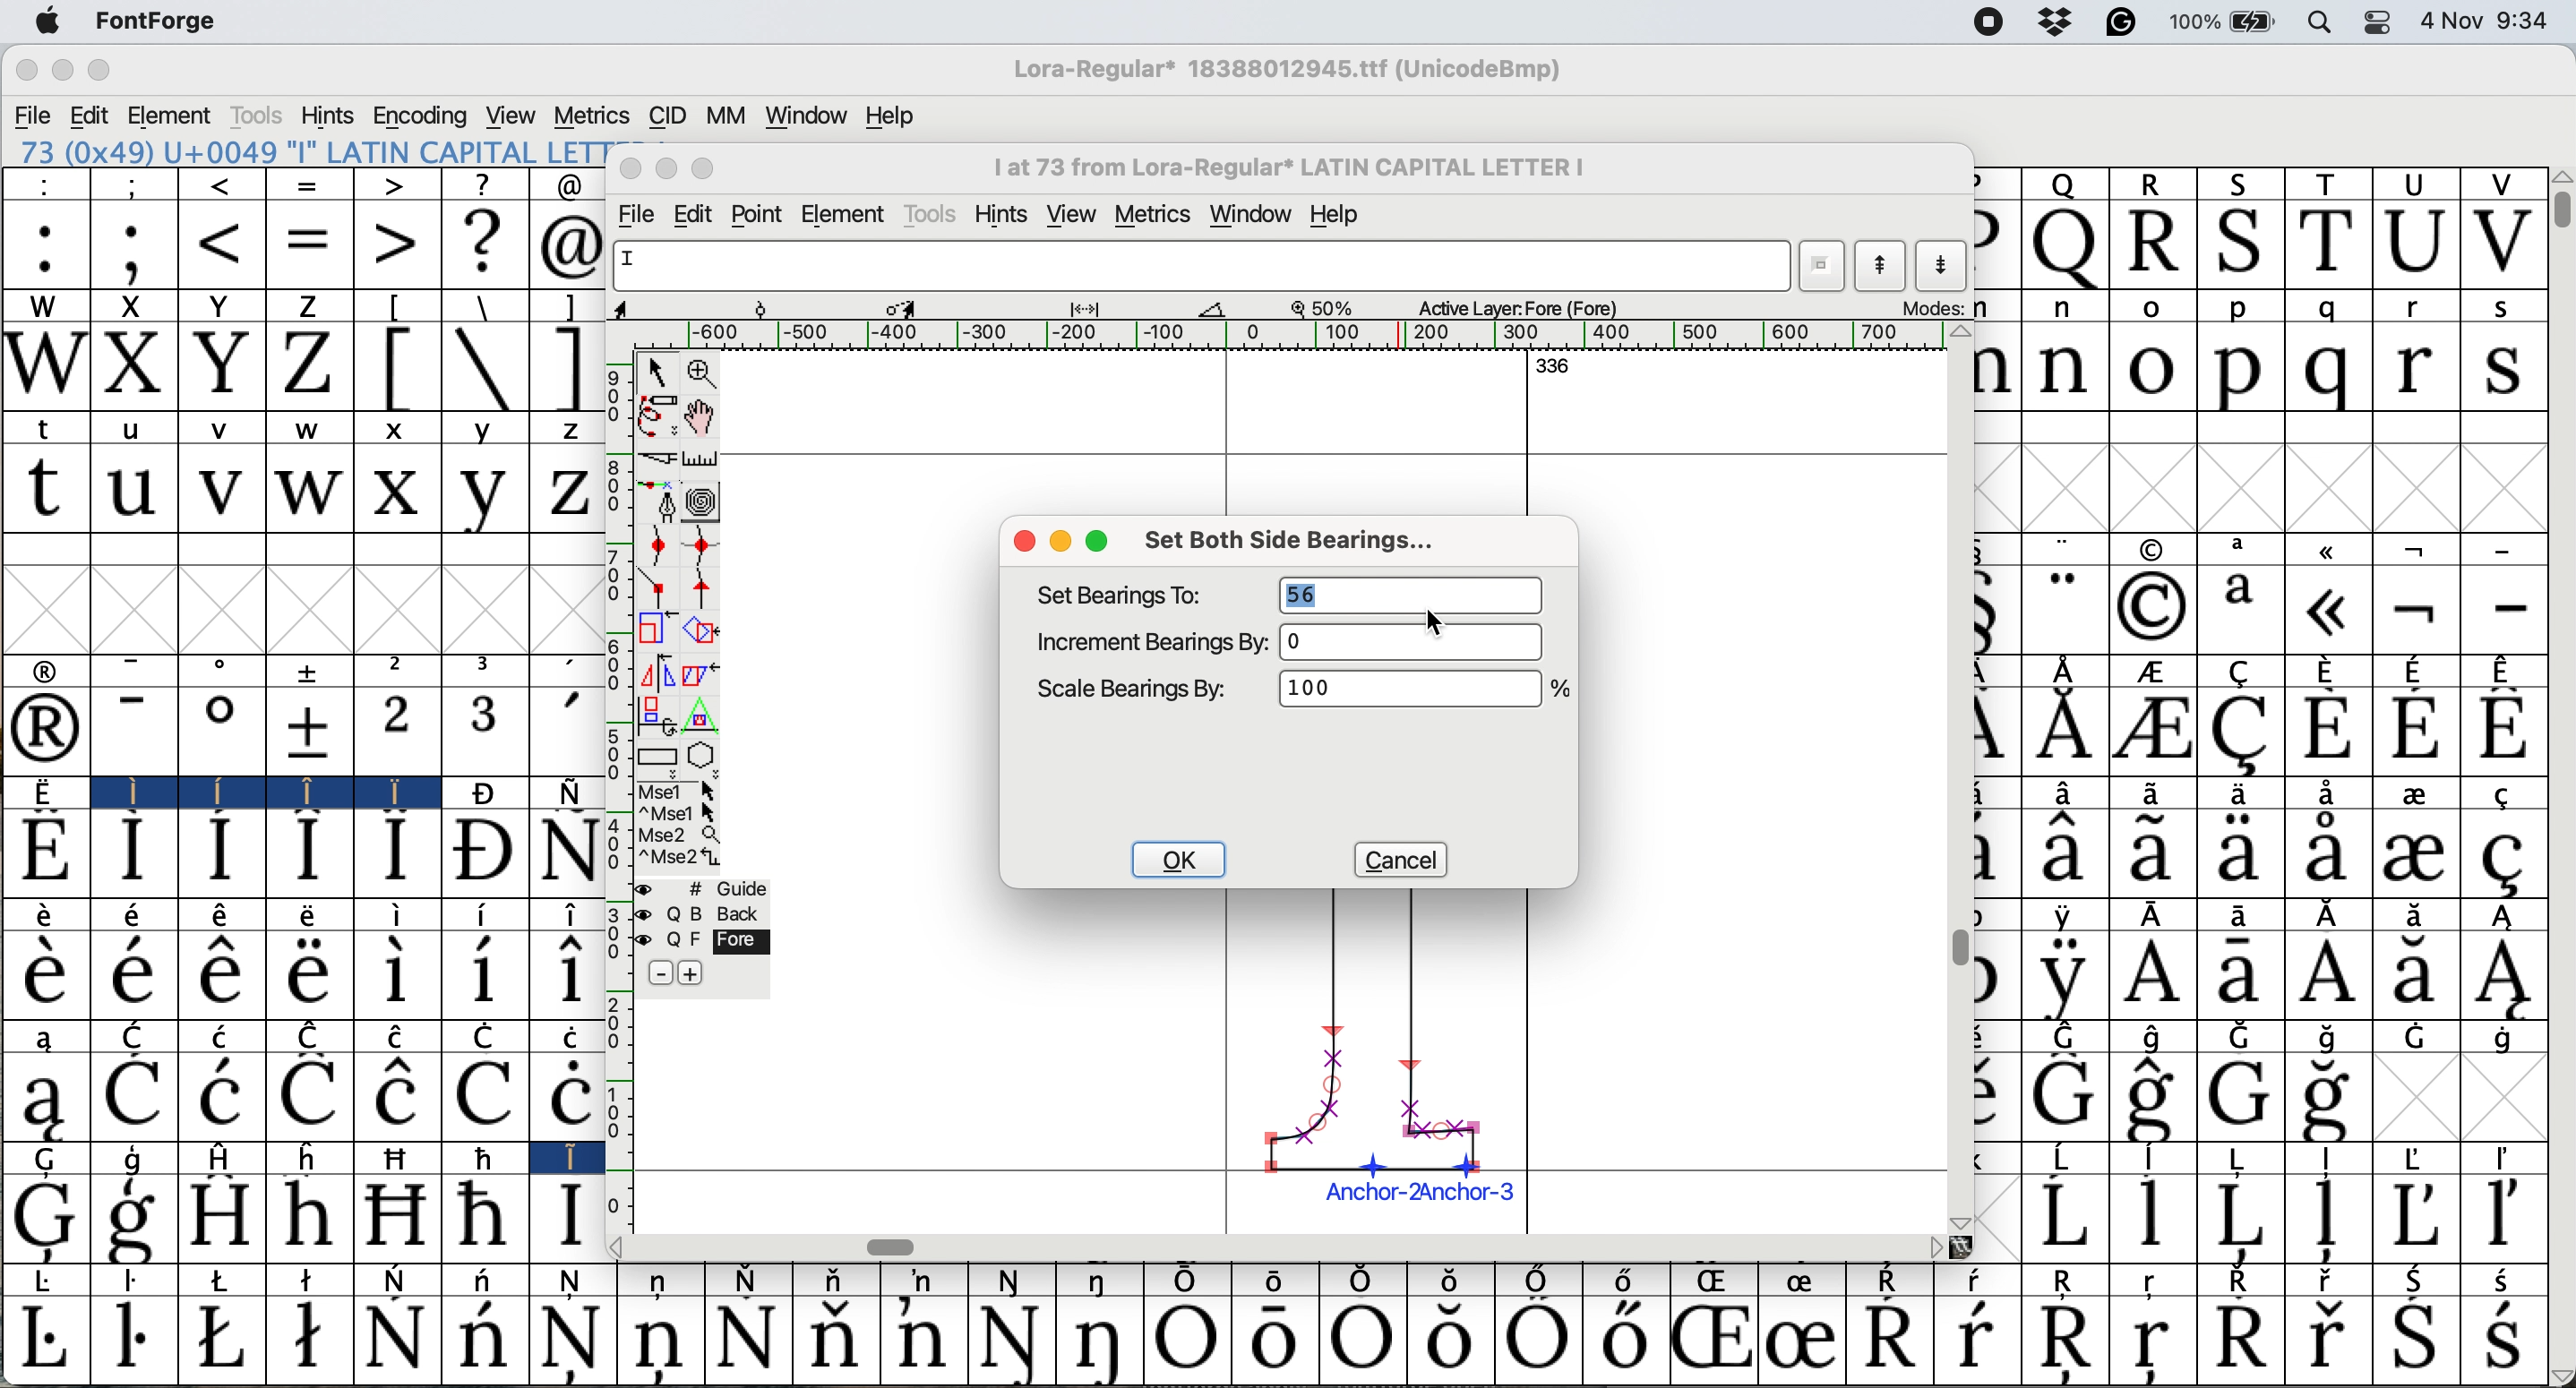 This screenshot has width=2576, height=1388. I want to click on Symbol, so click(661, 1283).